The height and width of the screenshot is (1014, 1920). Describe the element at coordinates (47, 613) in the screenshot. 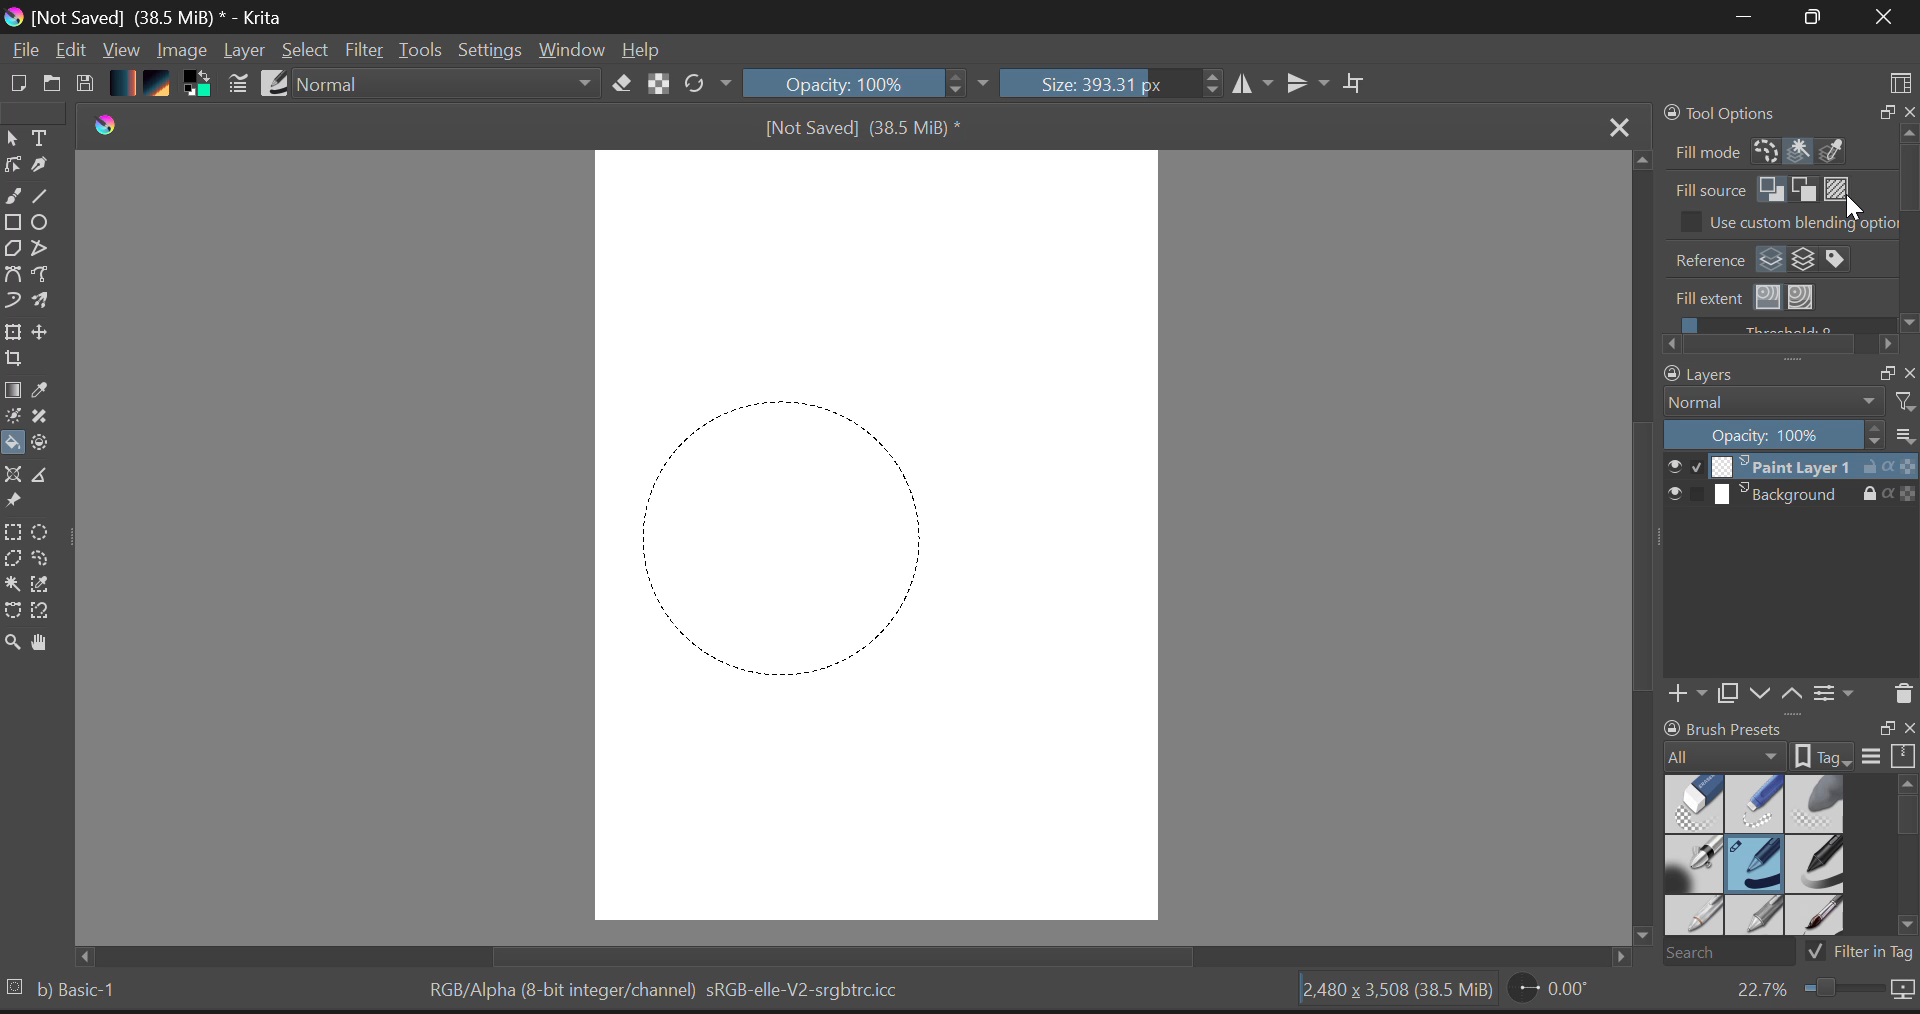

I see `Magnetic Selection` at that location.